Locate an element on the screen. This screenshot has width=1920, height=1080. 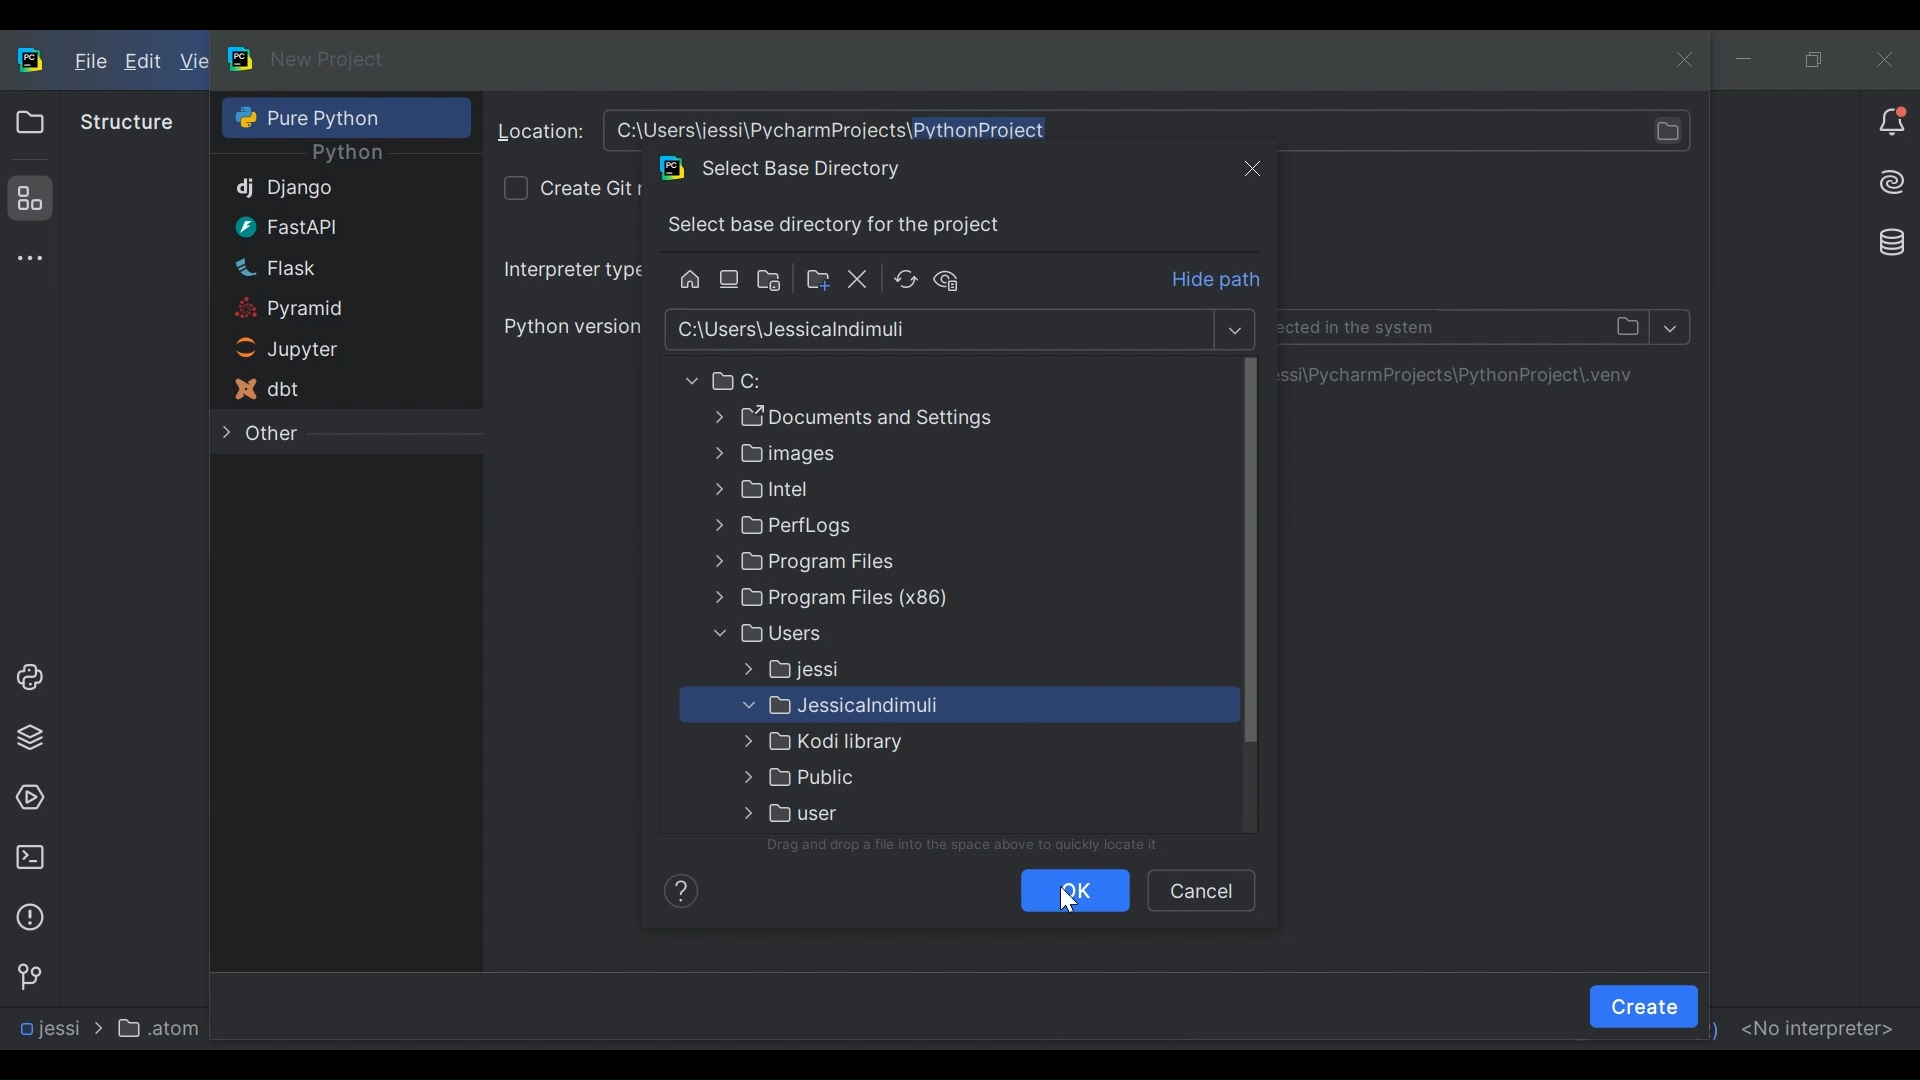
jes is located at coordinates (46, 1029).